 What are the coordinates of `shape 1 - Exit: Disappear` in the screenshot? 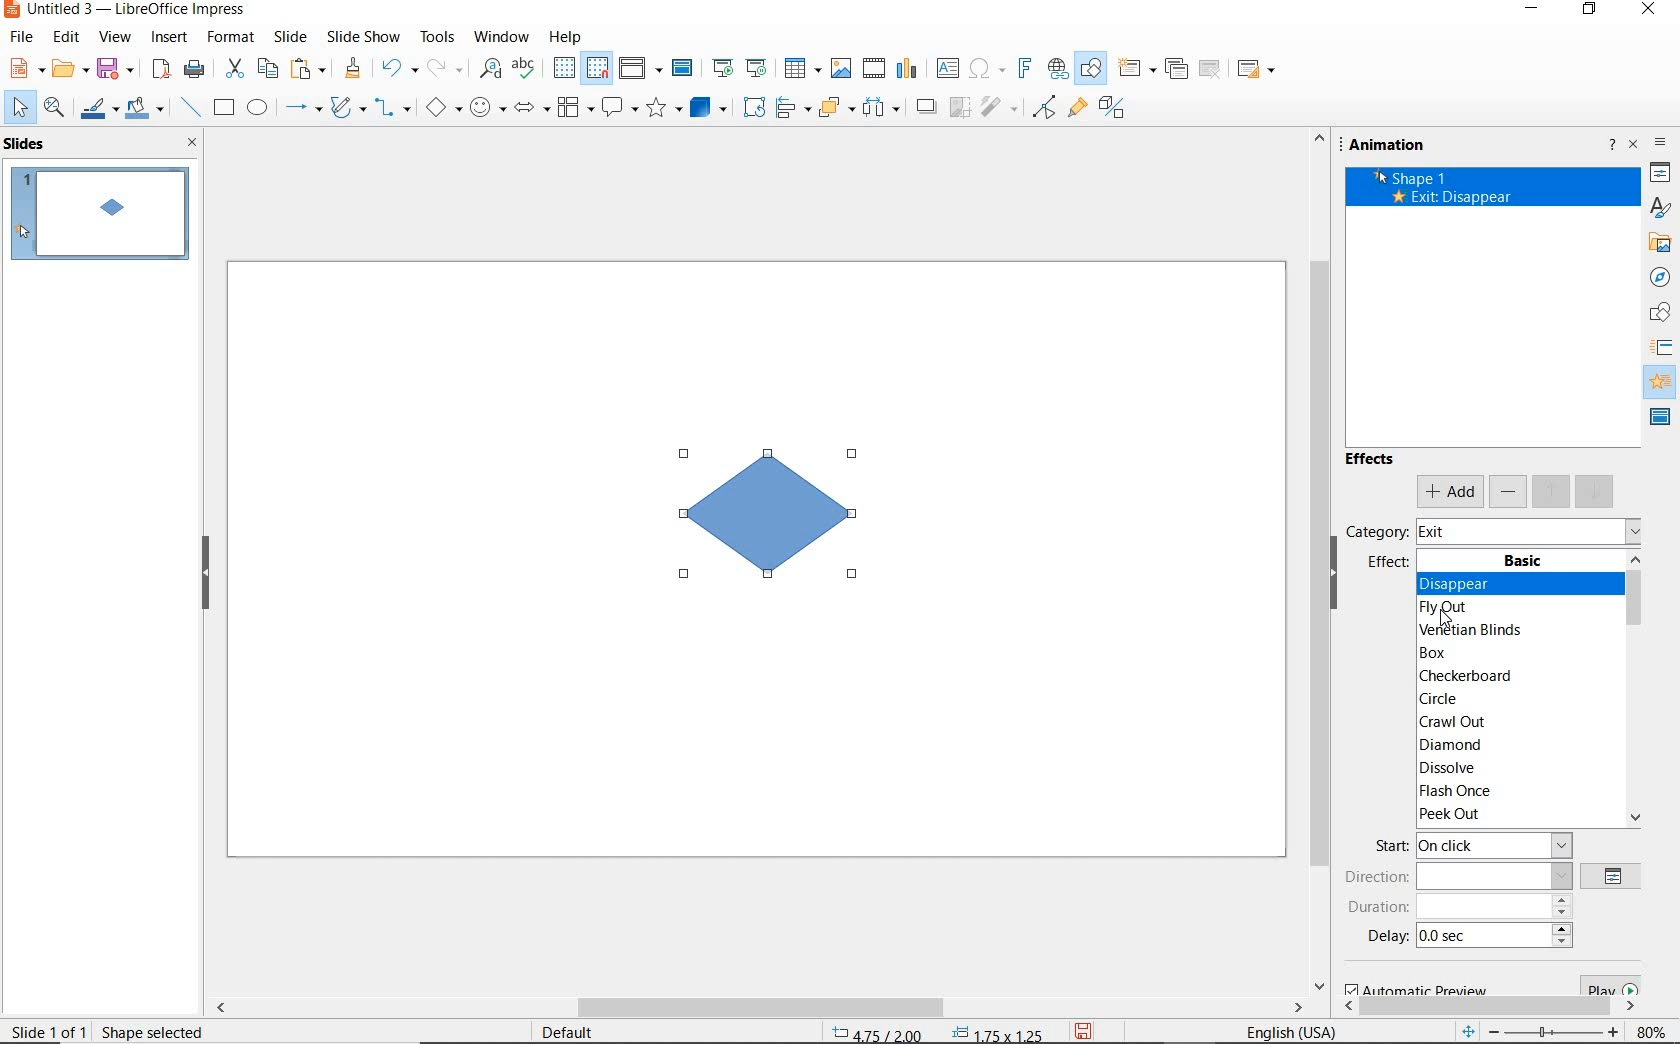 It's located at (1440, 191).